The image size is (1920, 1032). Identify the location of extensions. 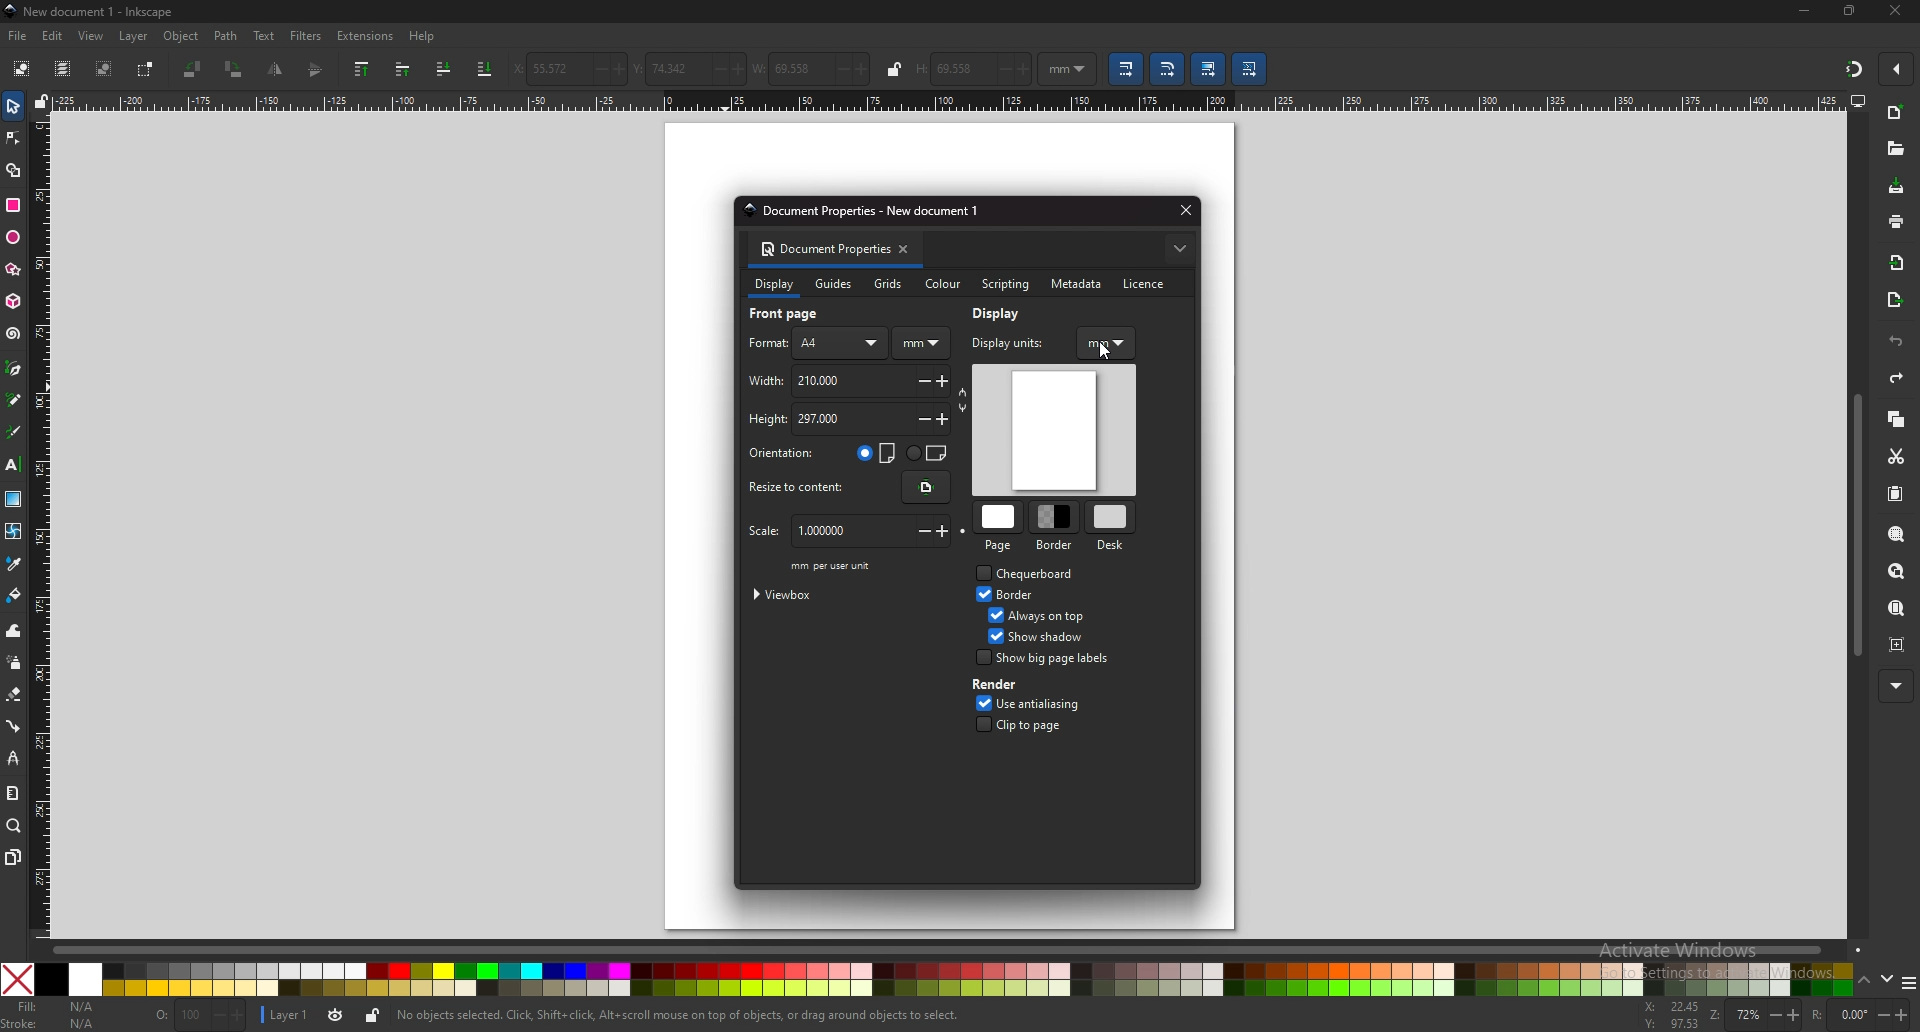
(364, 37).